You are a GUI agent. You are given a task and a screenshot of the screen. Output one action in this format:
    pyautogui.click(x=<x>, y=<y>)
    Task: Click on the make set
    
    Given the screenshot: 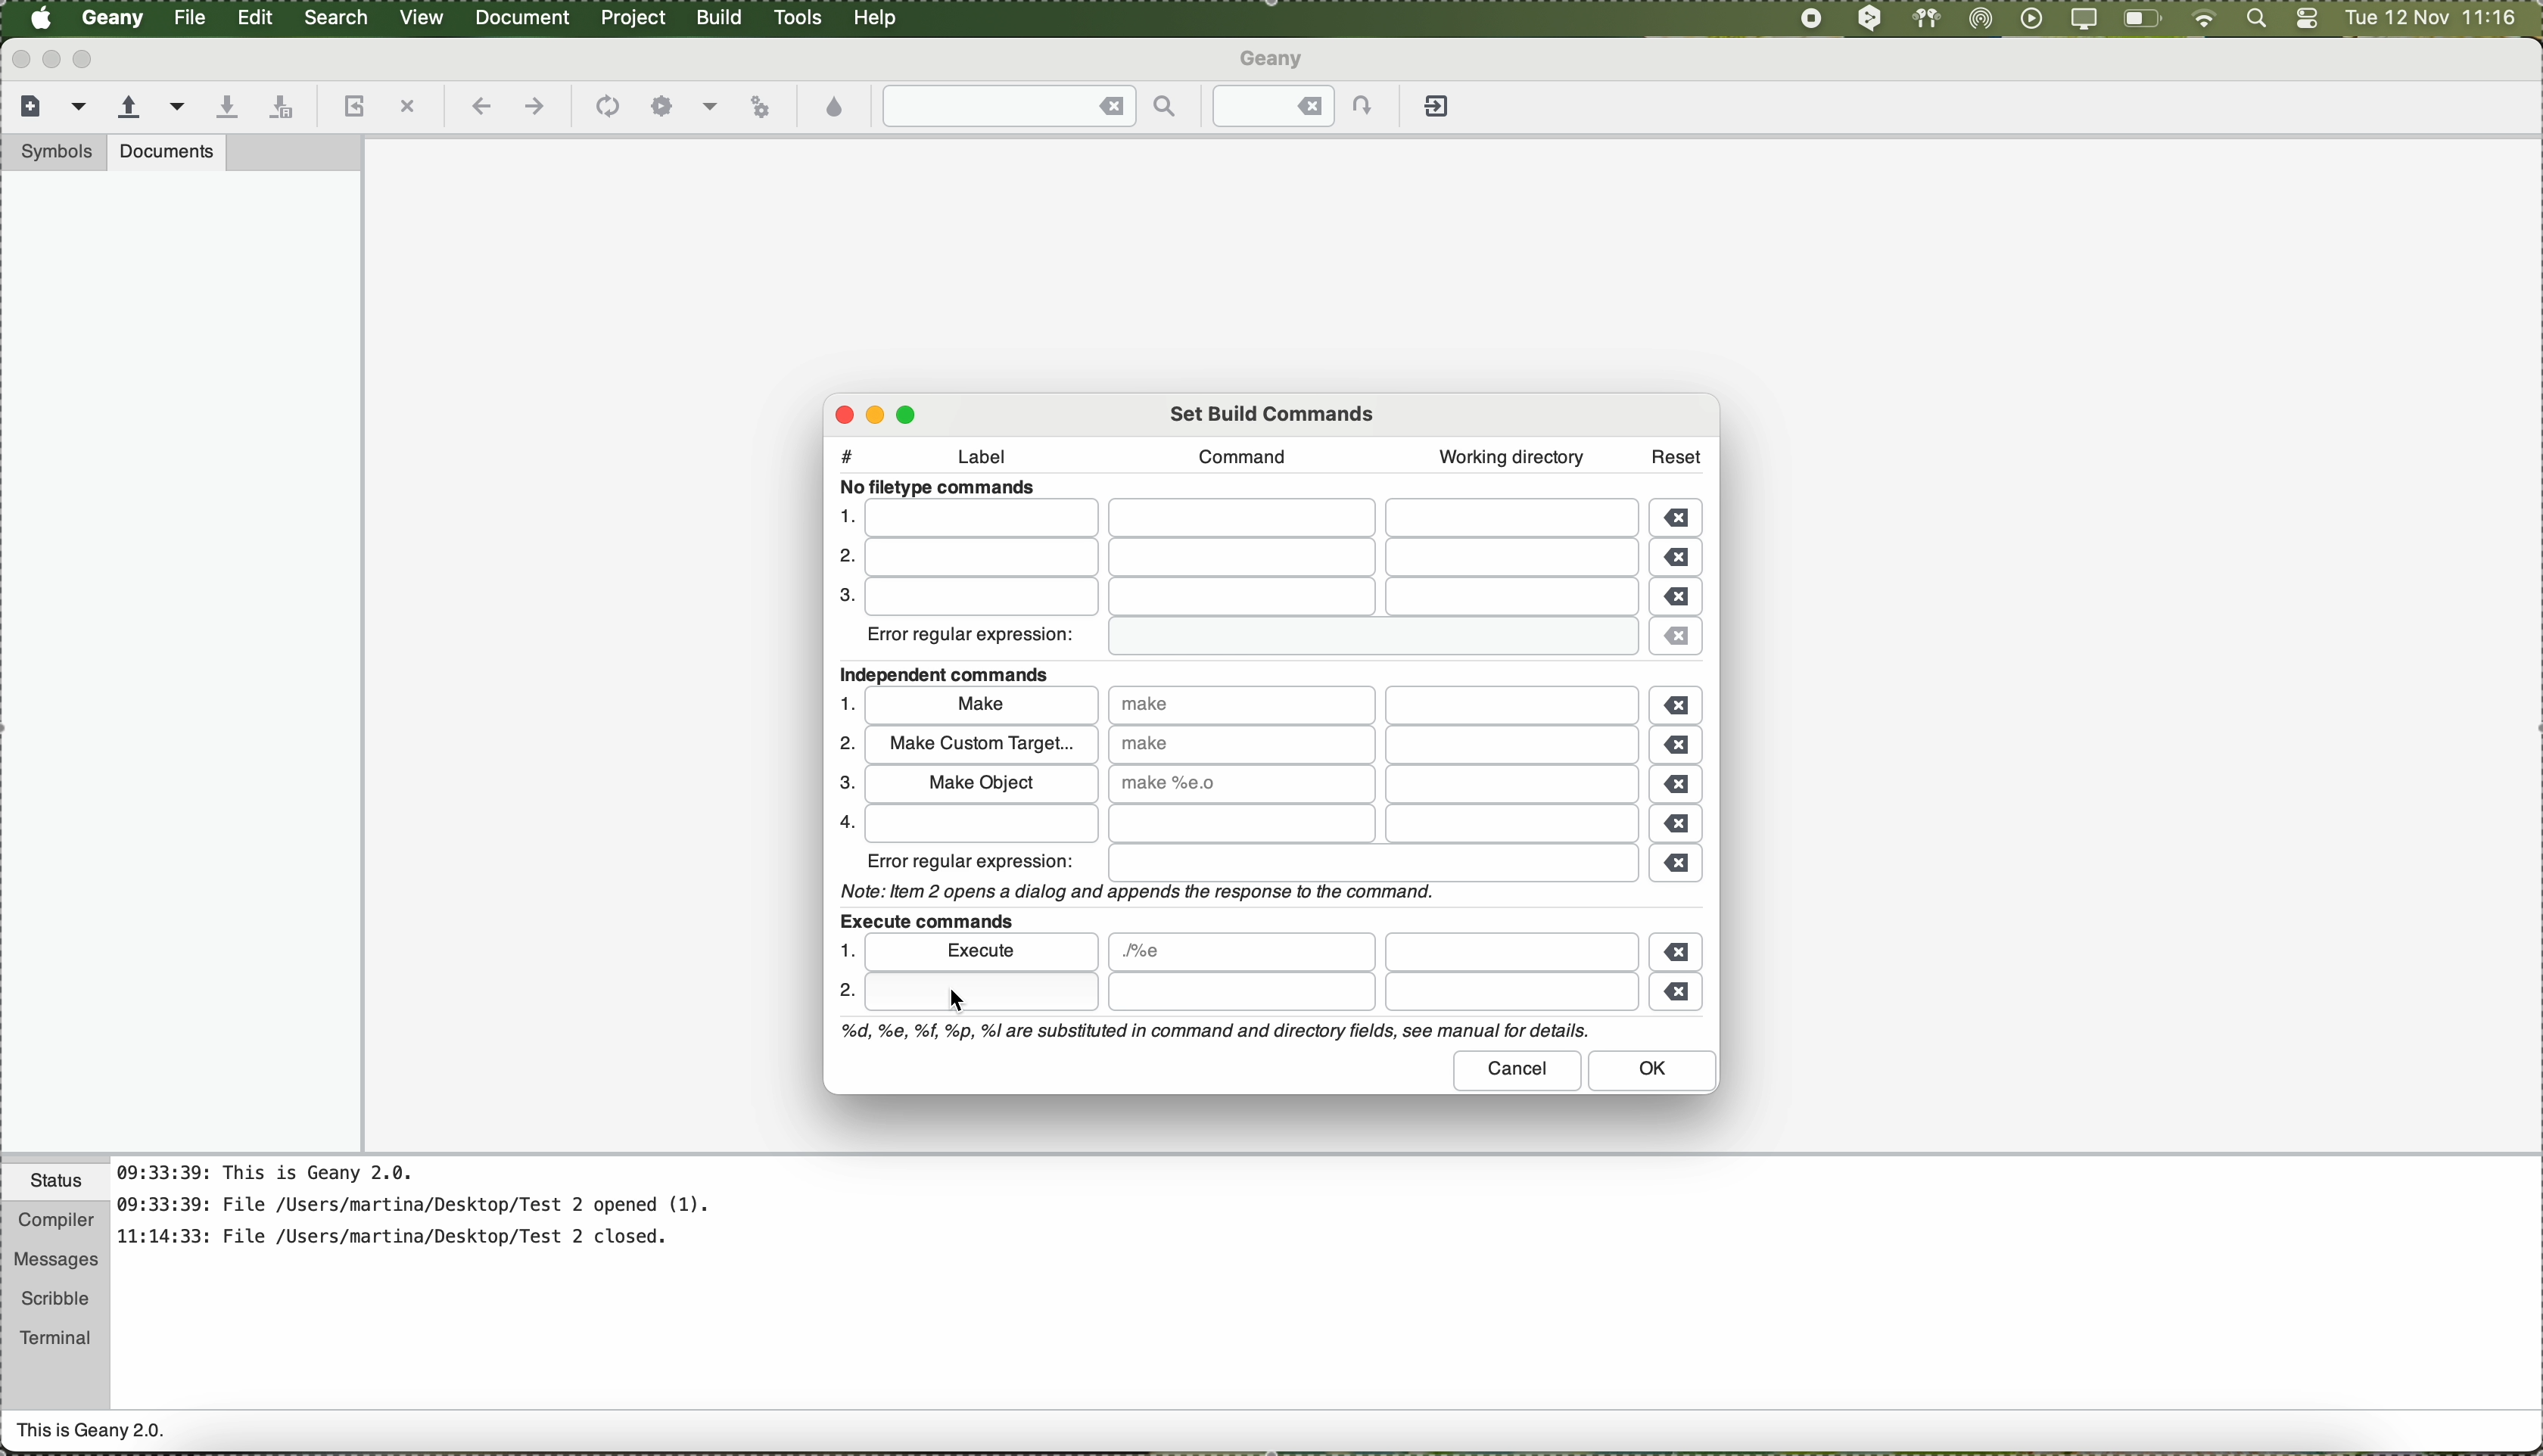 What is the action you would take?
    pyautogui.click(x=1240, y=783)
    